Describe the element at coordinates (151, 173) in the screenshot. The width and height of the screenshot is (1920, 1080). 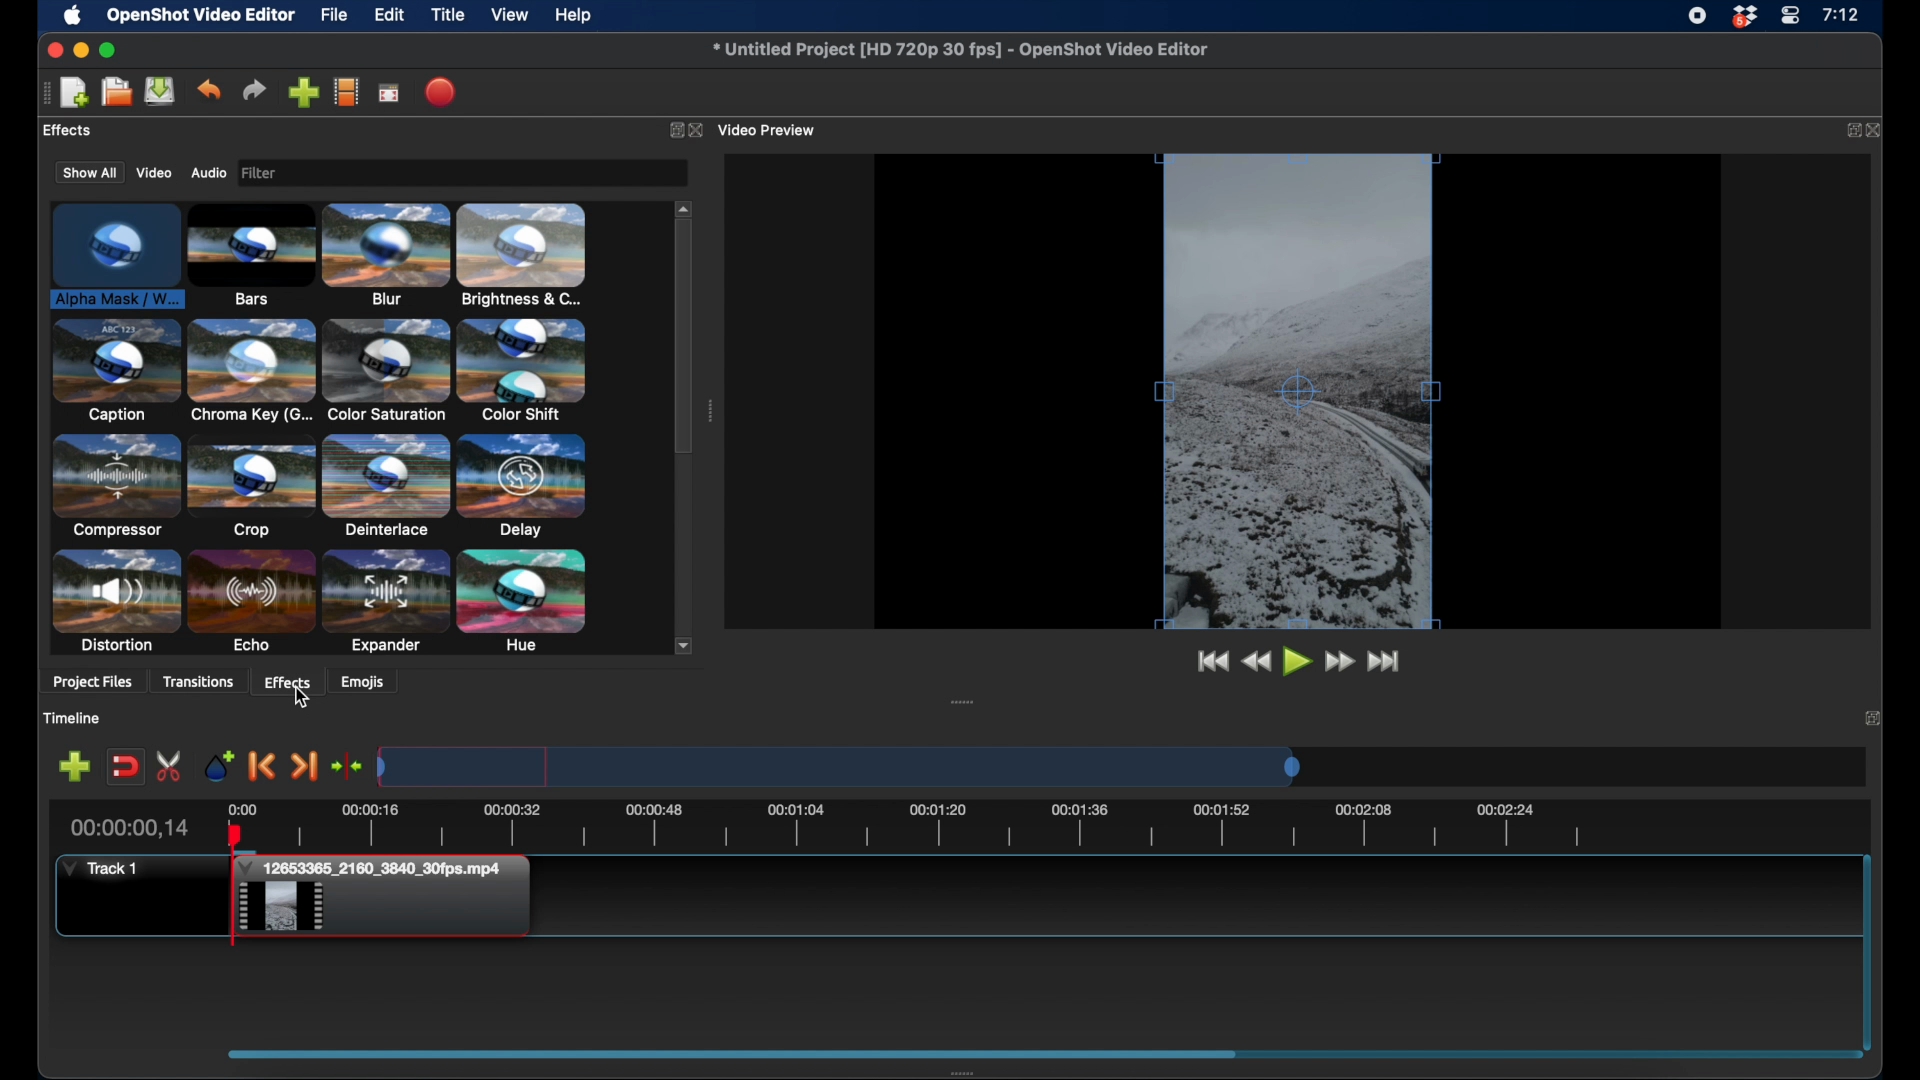
I see `video` at that location.